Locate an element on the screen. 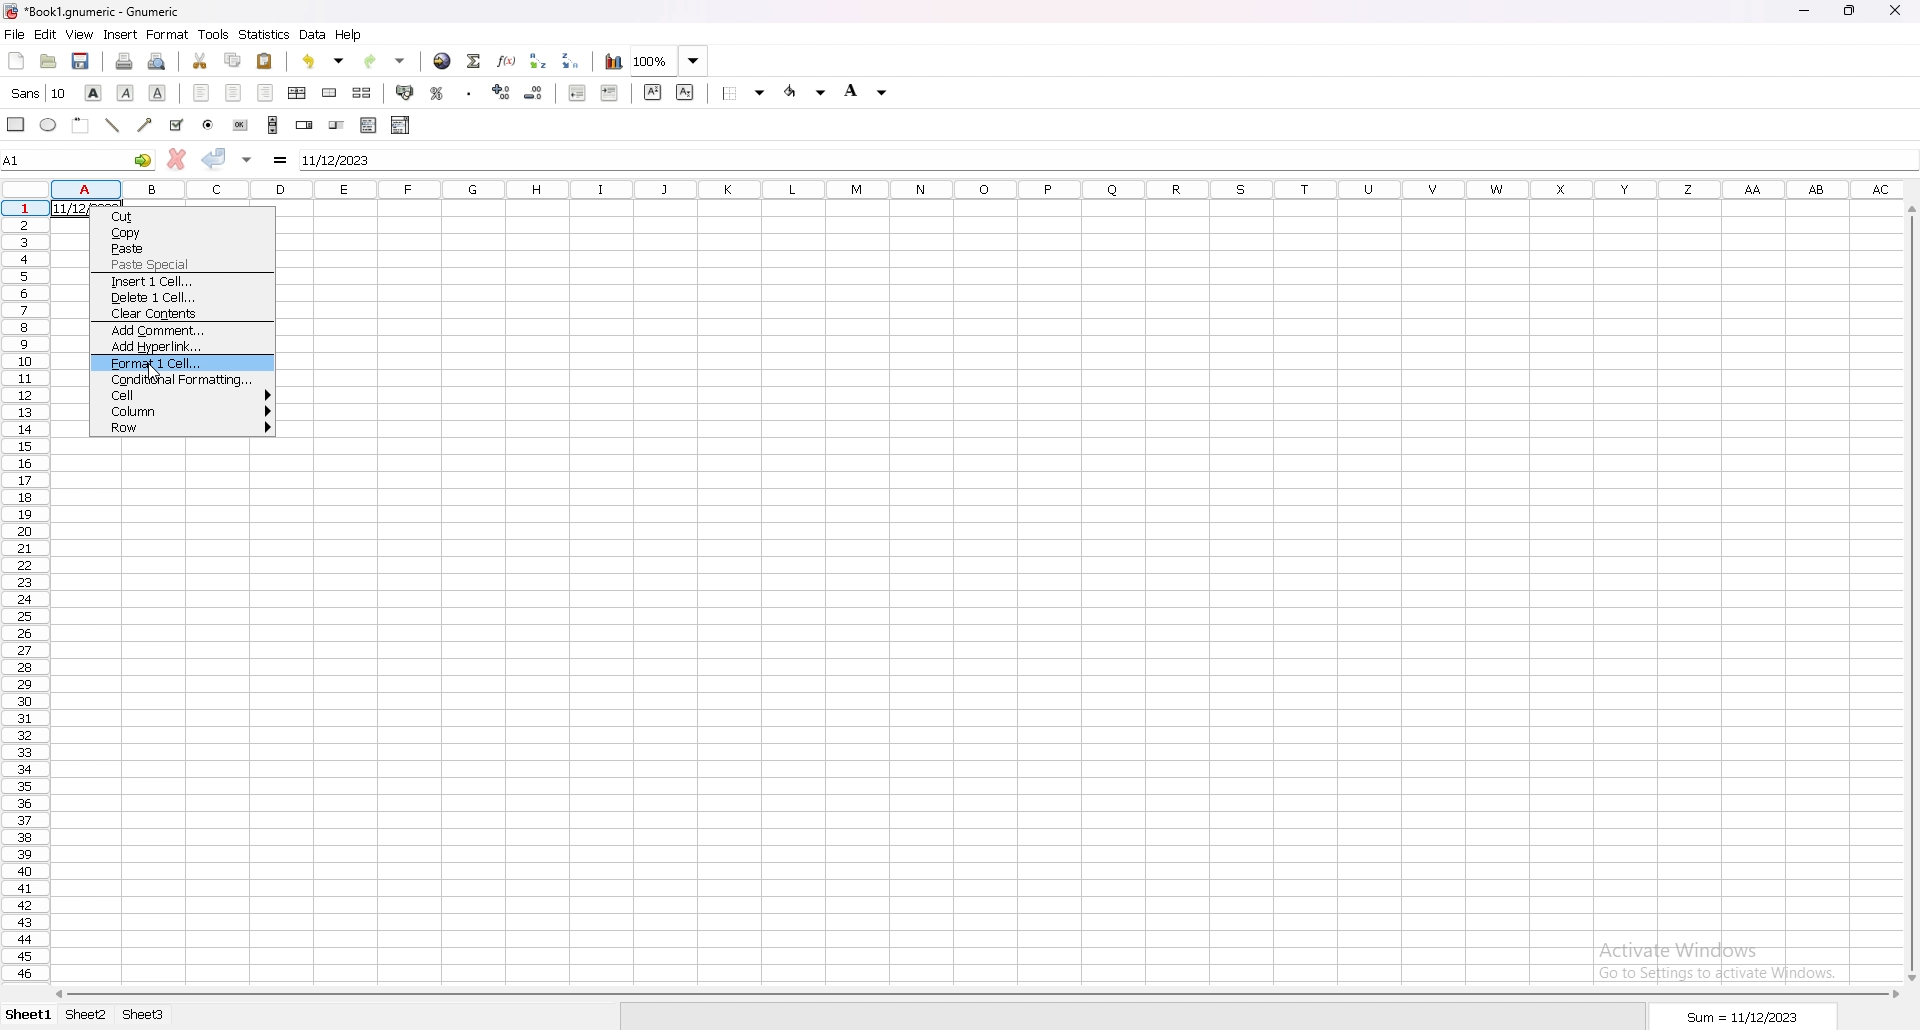 The image size is (1920, 1030). undo is located at coordinates (324, 61).